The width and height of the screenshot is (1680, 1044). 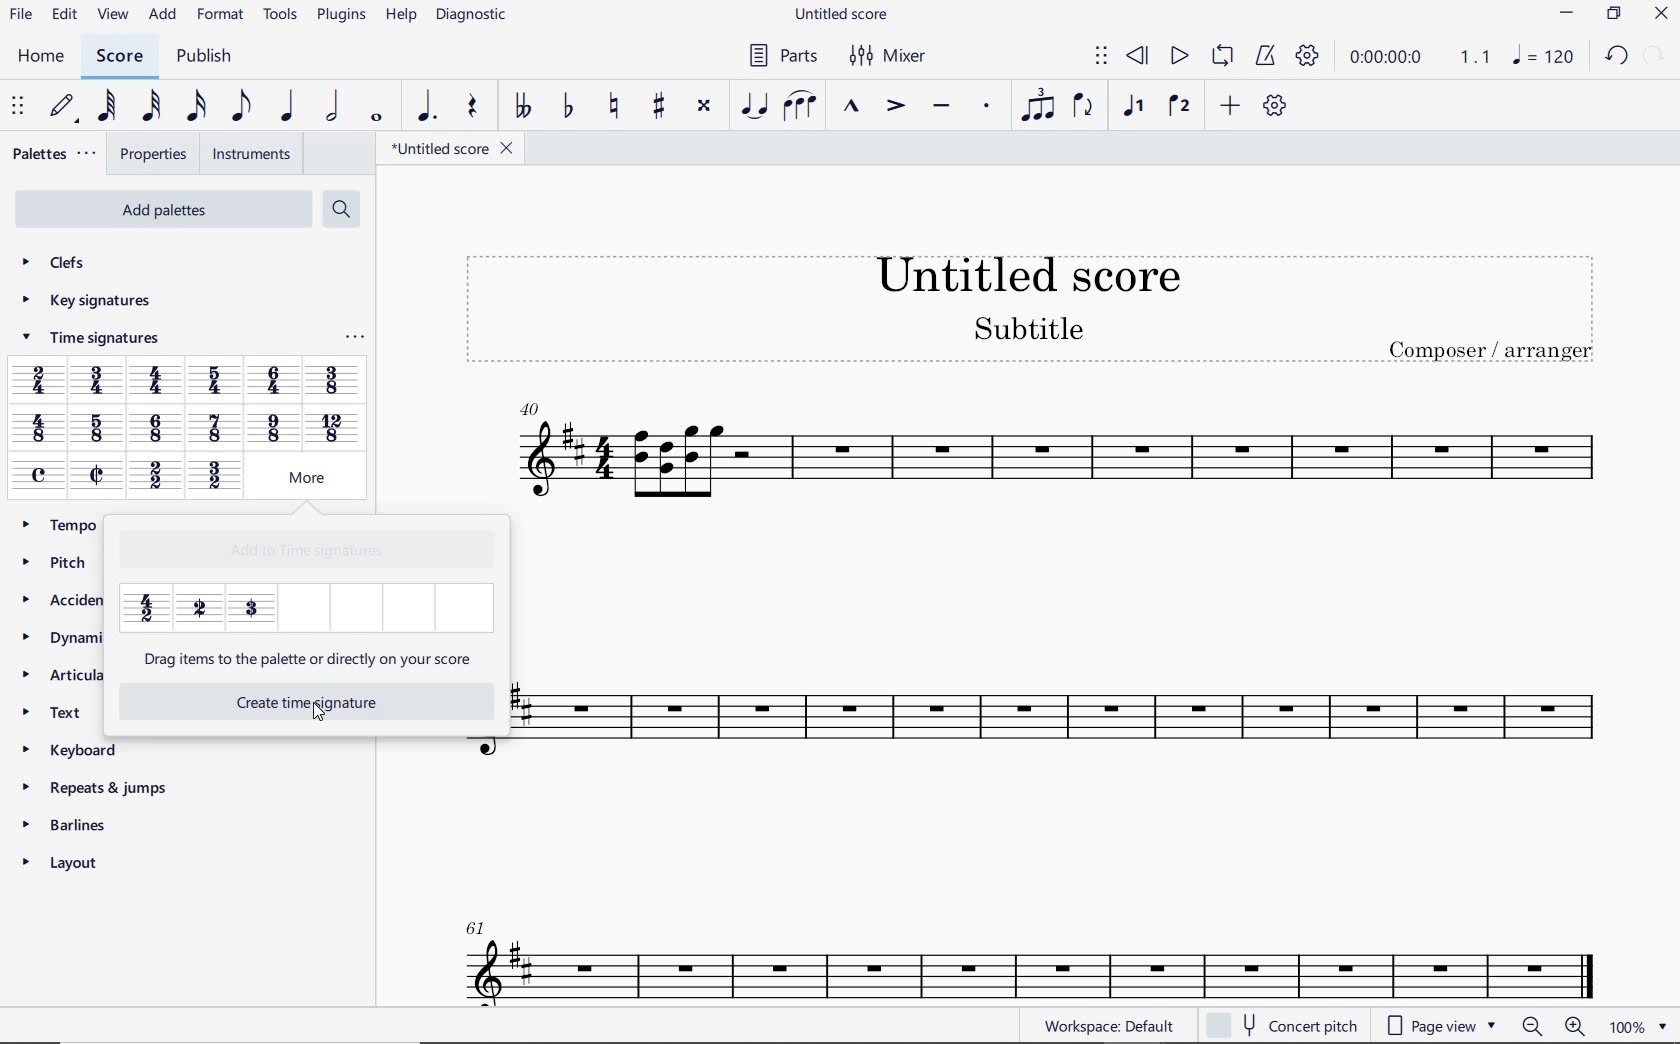 I want to click on TOGGLE SHARP, so click(x=656, y=108).